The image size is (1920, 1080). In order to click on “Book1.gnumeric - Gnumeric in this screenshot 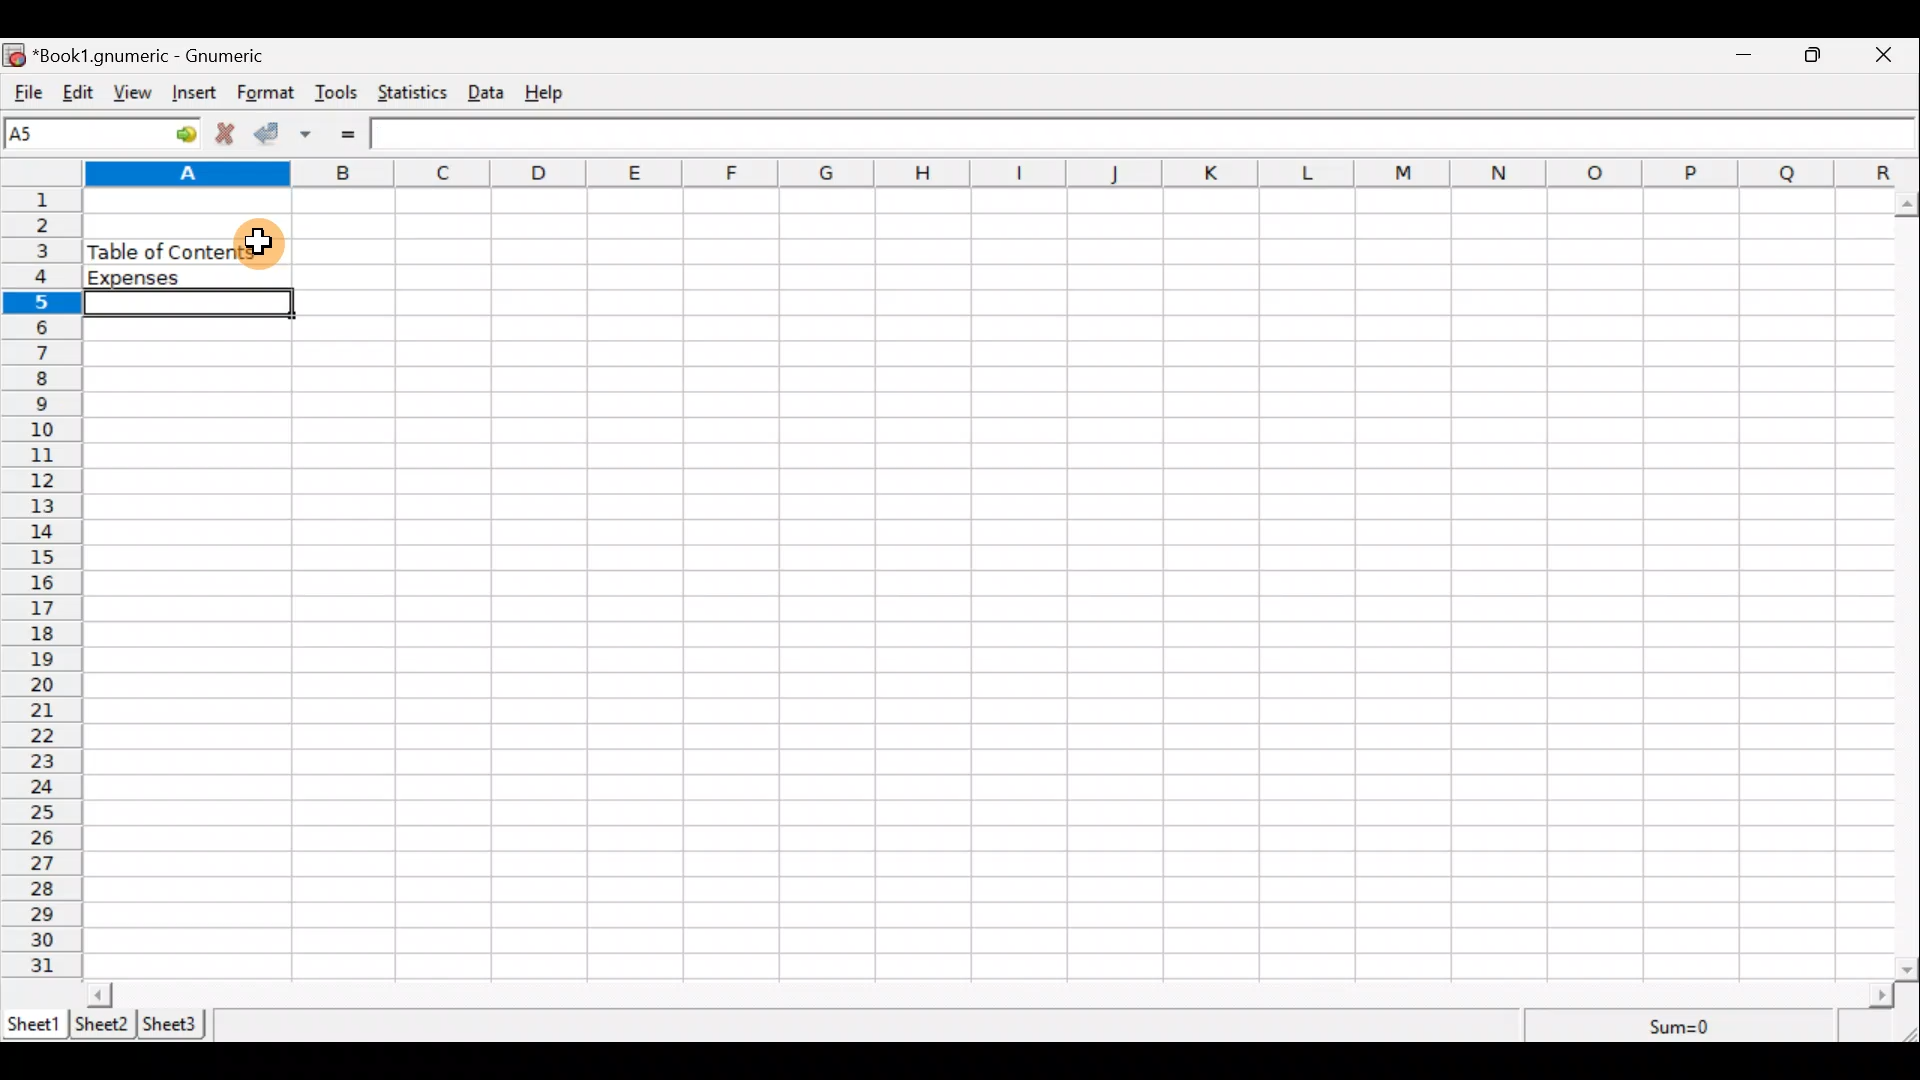, I will do `click(160, 56)`.